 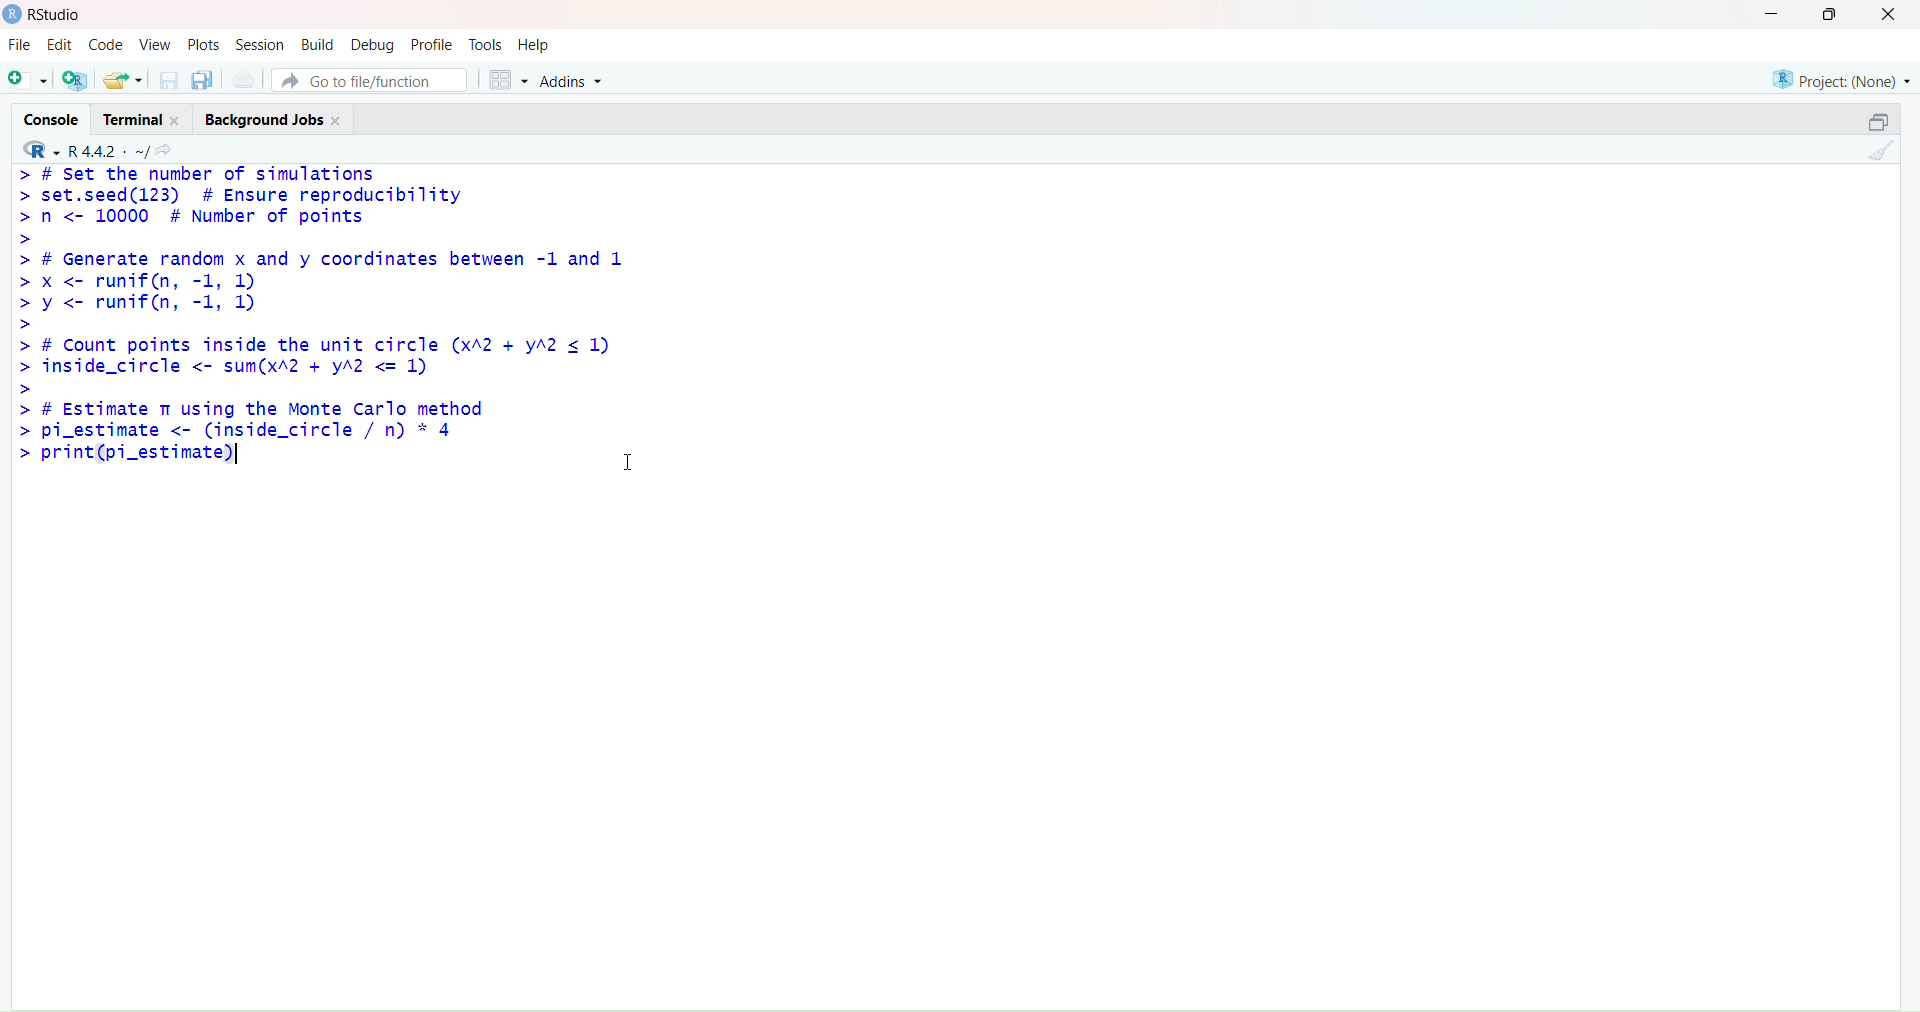 What do you see at coordinates (105, 44) in the screenshot?
I see `Code` at bounding box center [105, 44].